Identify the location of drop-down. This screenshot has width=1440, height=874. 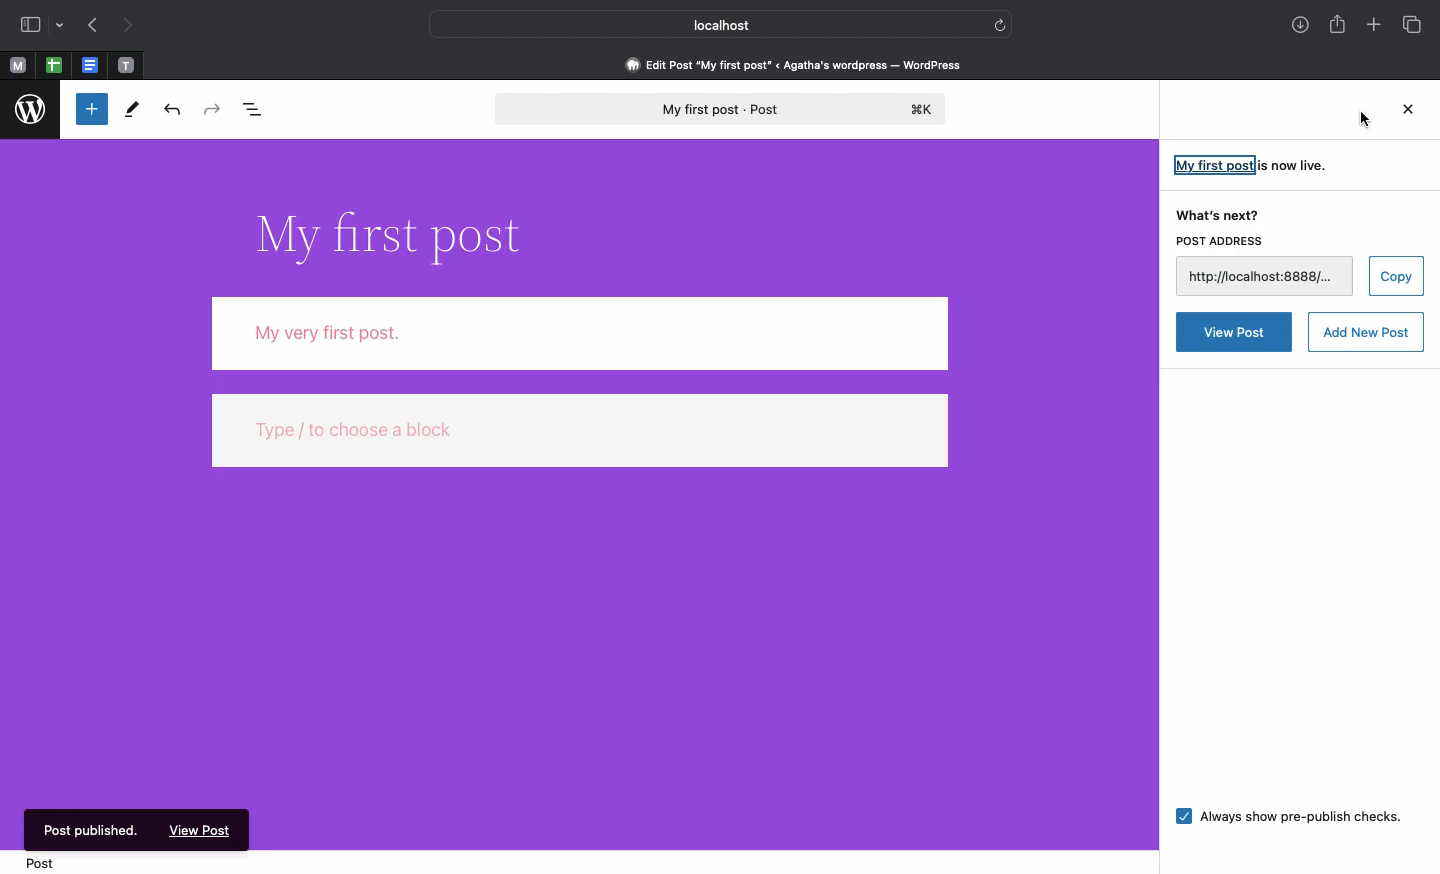
(62, 23).